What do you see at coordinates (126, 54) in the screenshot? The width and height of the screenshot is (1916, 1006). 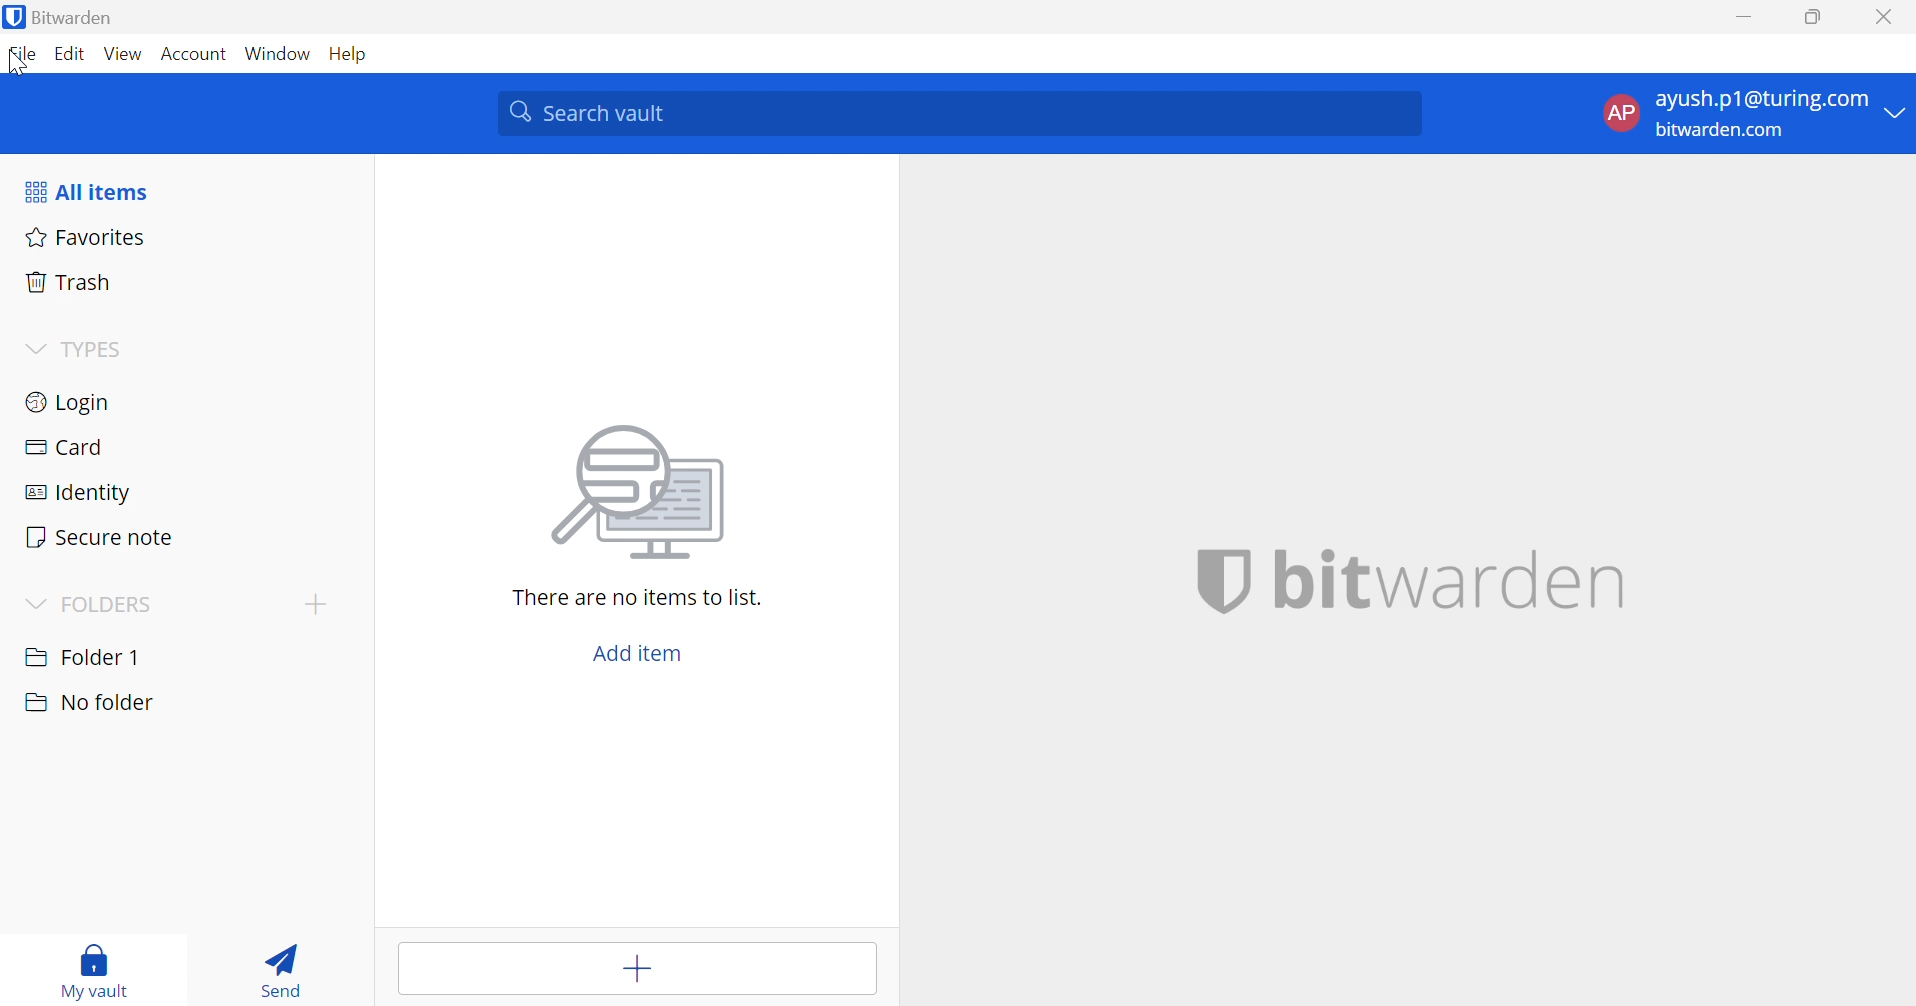 I see `View` at bounding box center [126, 54].